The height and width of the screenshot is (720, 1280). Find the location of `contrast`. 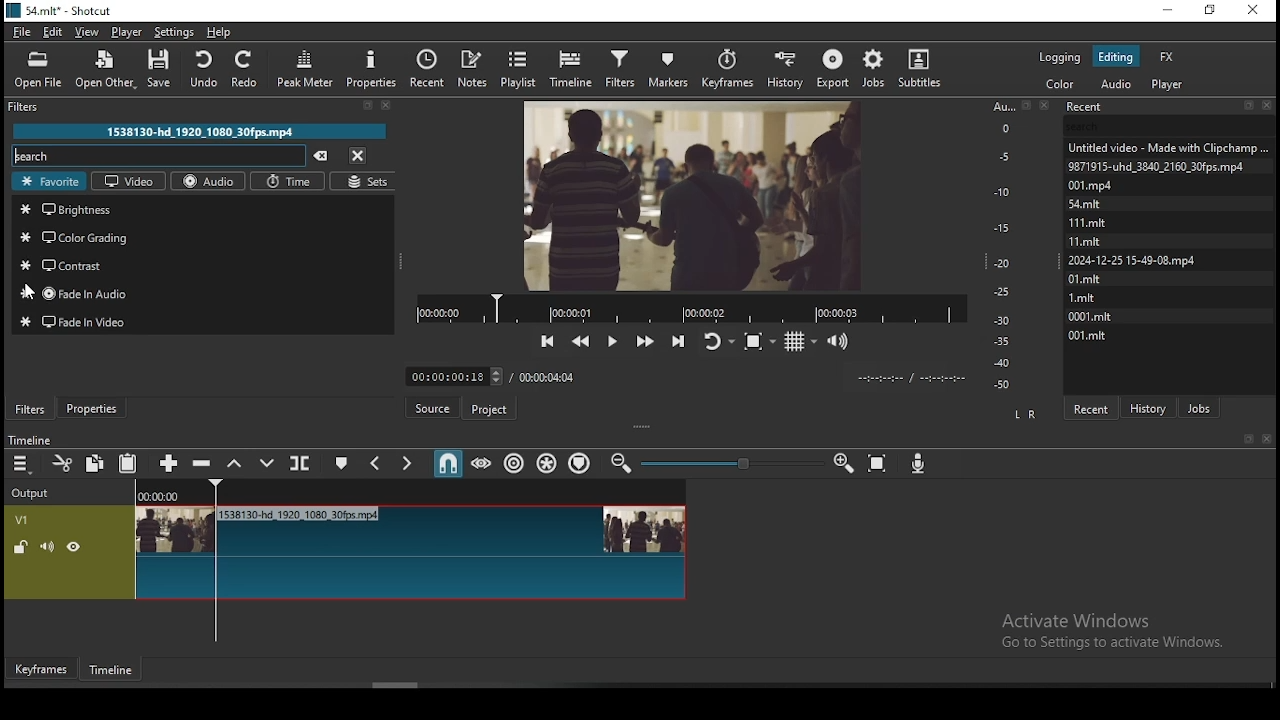

contrast is located at coordinates (203, 266).